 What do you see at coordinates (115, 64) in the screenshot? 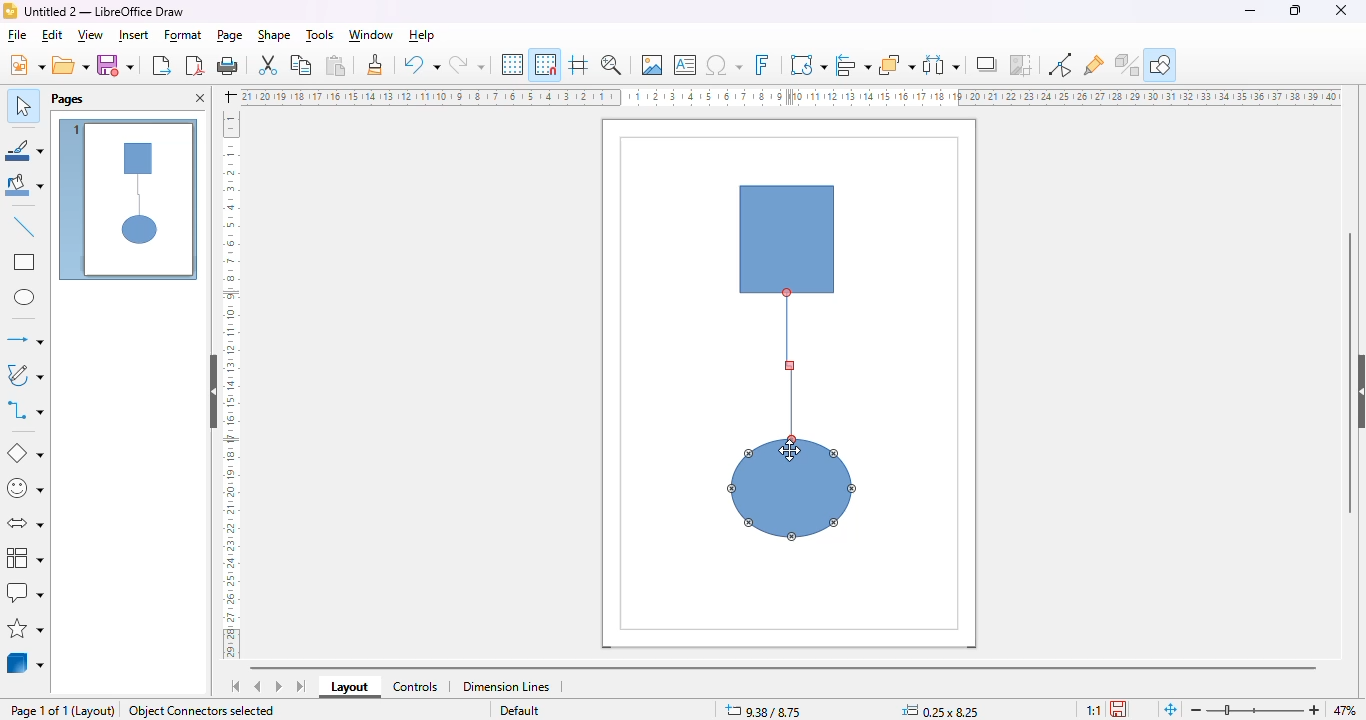
I see `save` at bounding box center [115, 64].